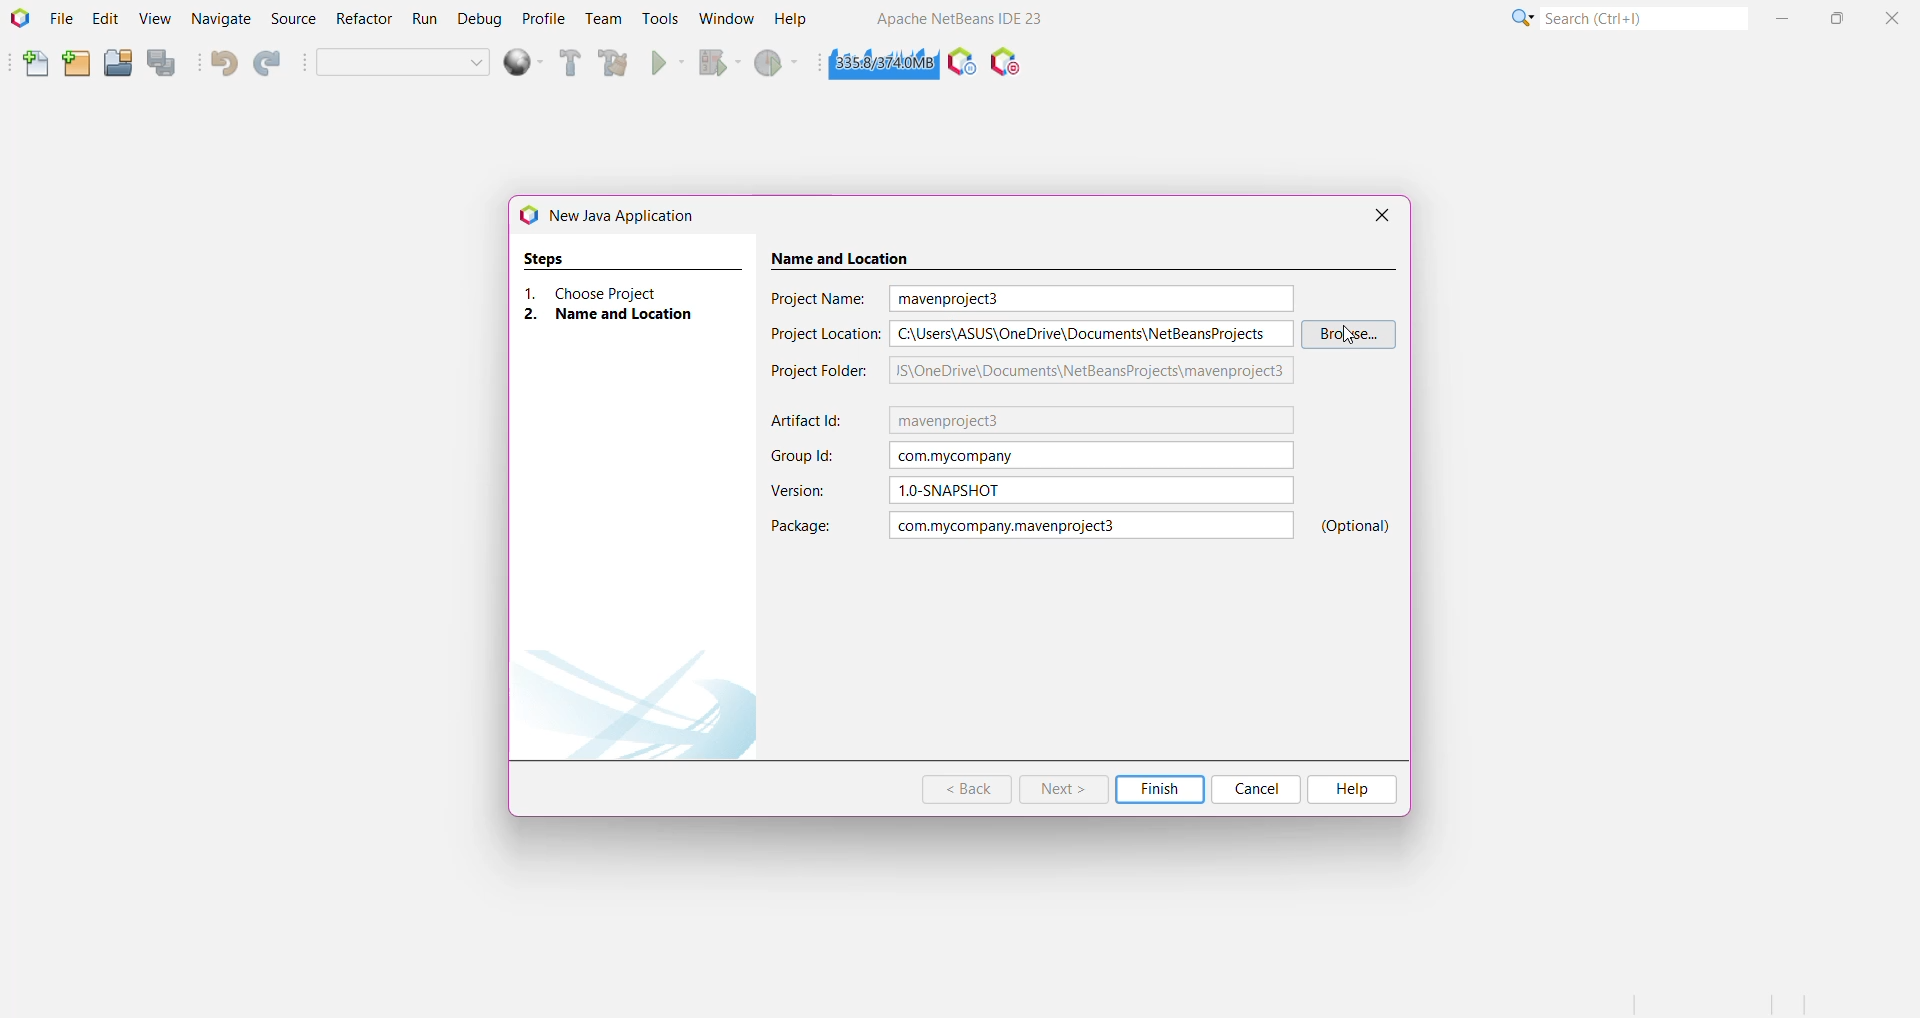  What do you see at coordinates (291, 19) in the screenshot?
I see `Source` at bounding box center [291, 19].